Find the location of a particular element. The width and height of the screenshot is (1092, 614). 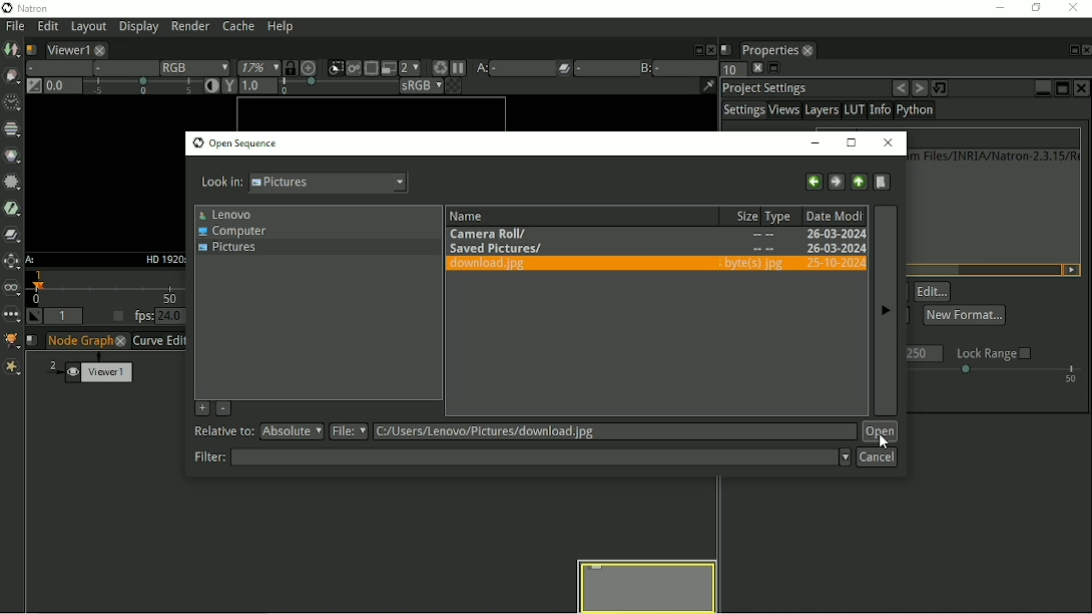

Add to favorites is located at coordinates (201, 408).